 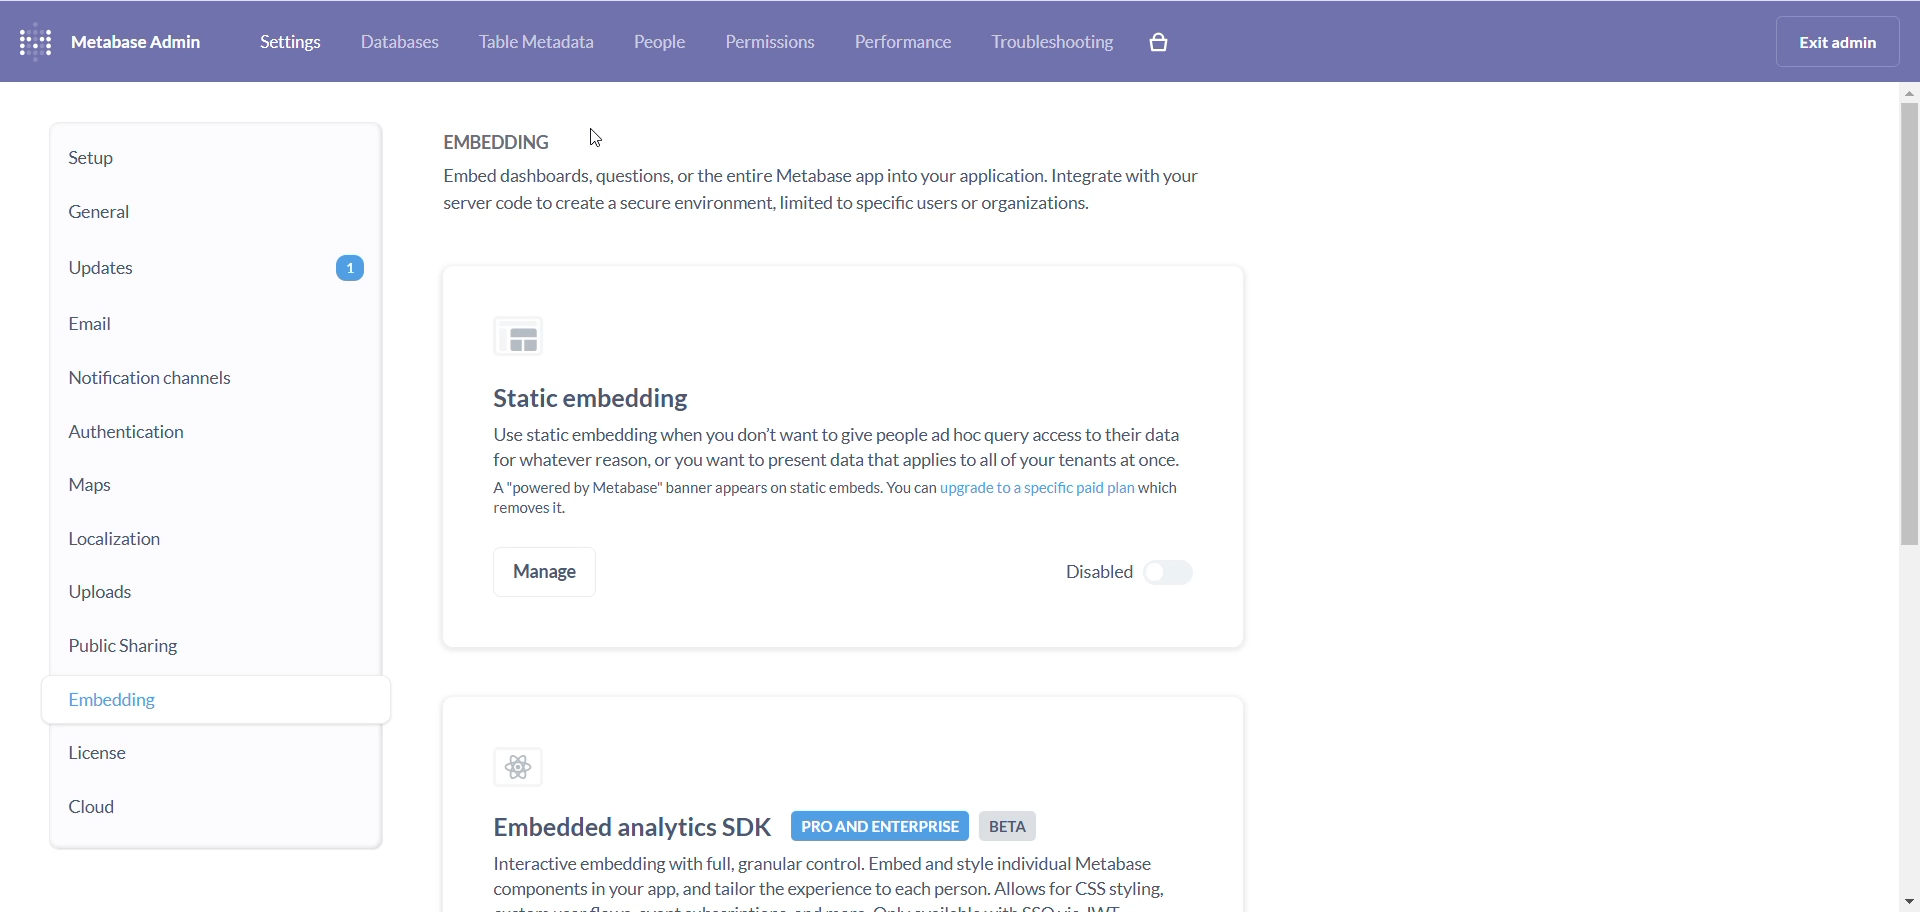 What do you see at coordinates (187, 491) in the screenshot?
I see `maps` at bounding box center [187, 491].